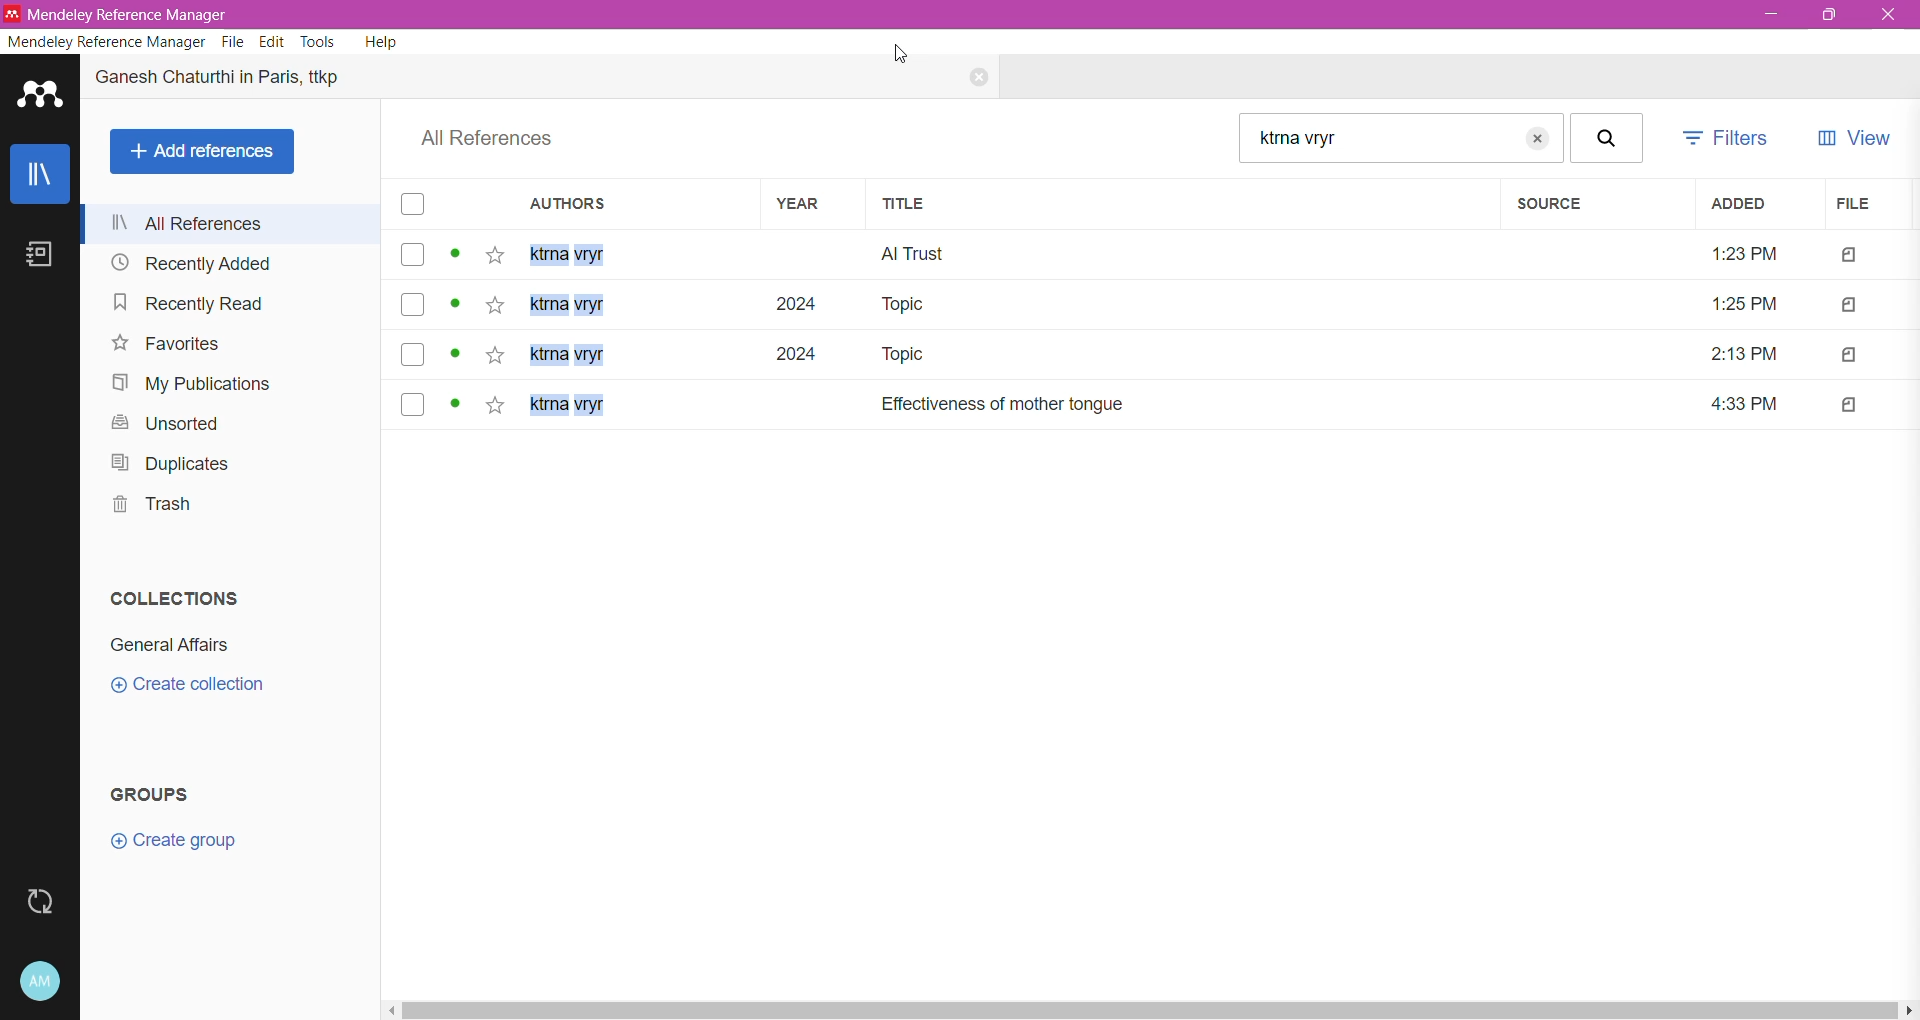 This screenshot has height=1020, width=1920. Describe the element at coordinates (163, 424) in the screenshot. I see `Unsorted` at that location.